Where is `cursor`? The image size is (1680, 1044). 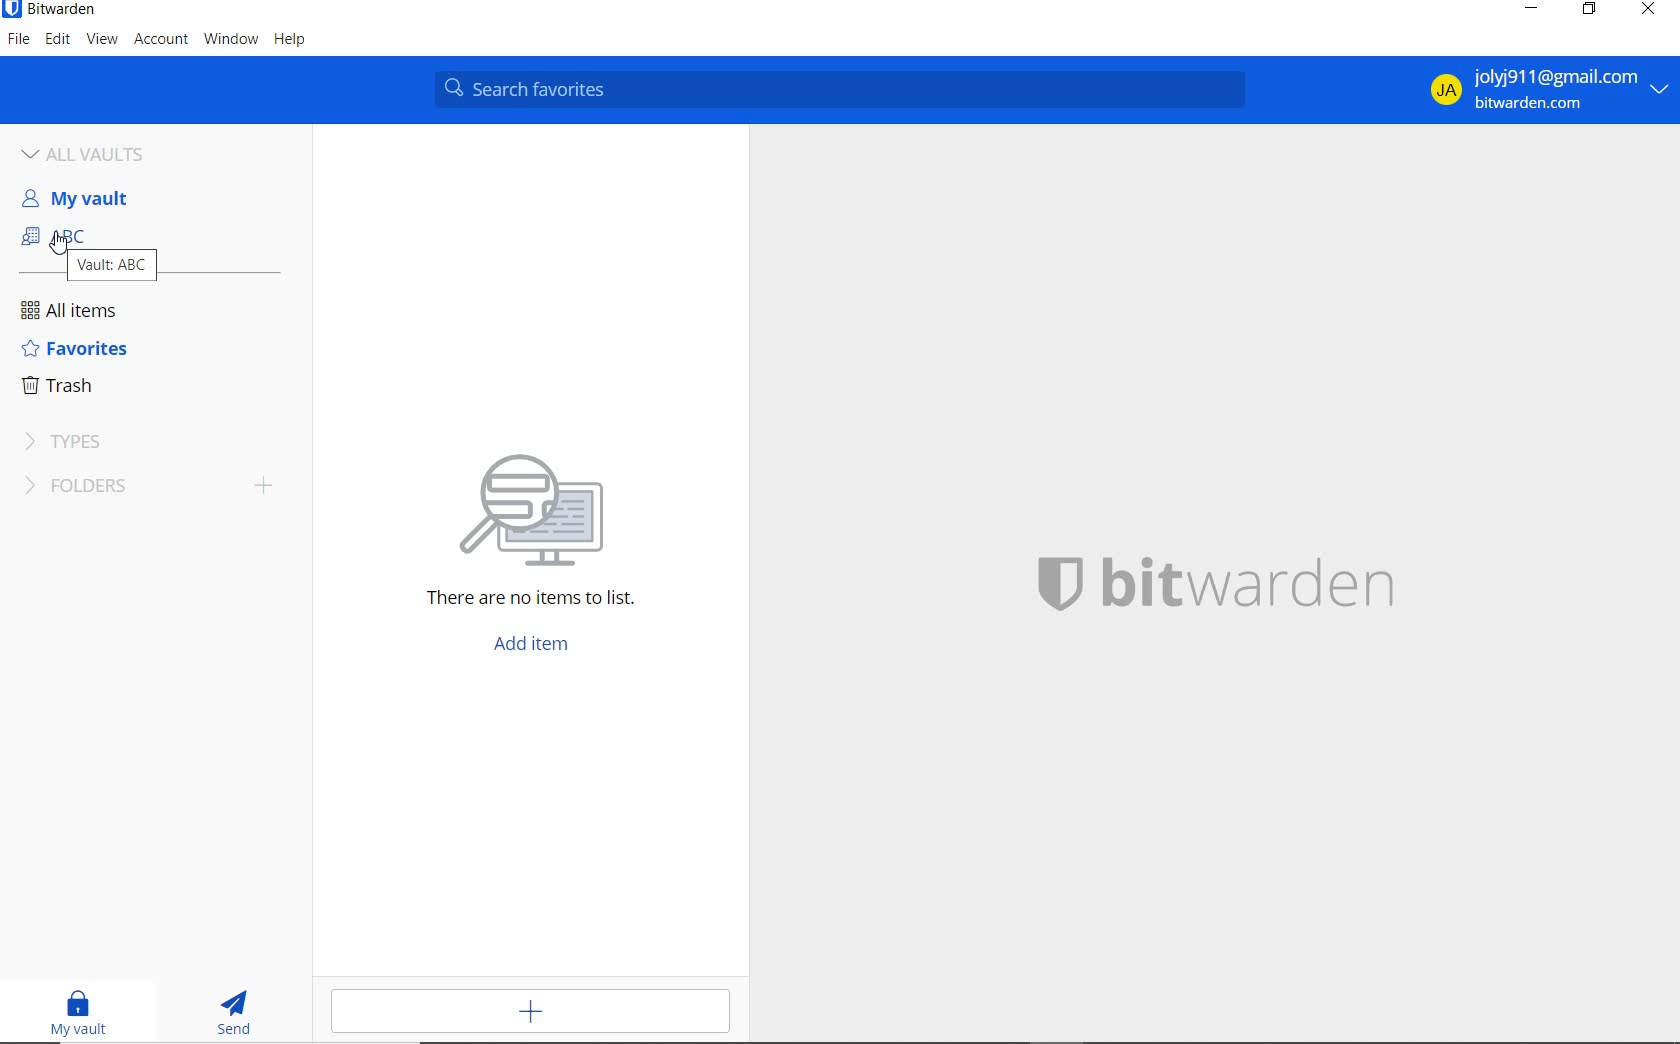 cursor is located at coordinates (58, 243).